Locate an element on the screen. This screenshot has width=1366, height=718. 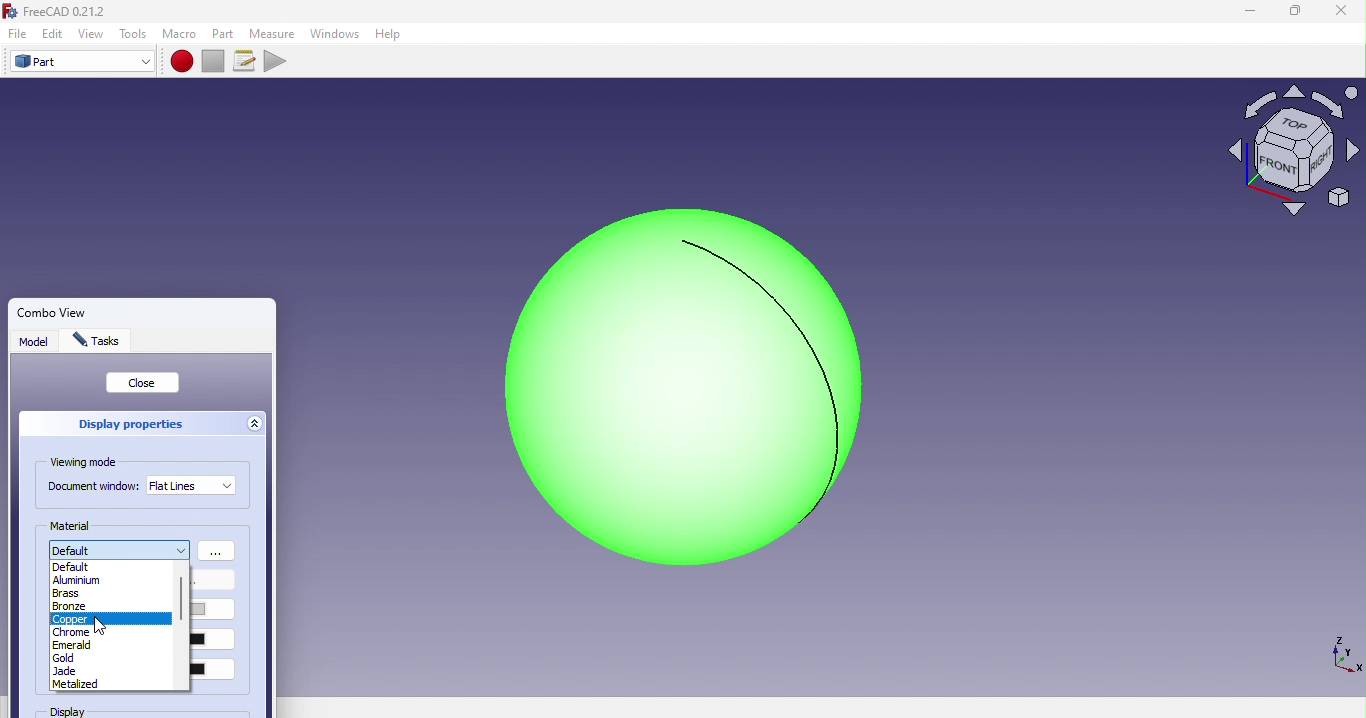
Gold is located at coordinates (69, 657).